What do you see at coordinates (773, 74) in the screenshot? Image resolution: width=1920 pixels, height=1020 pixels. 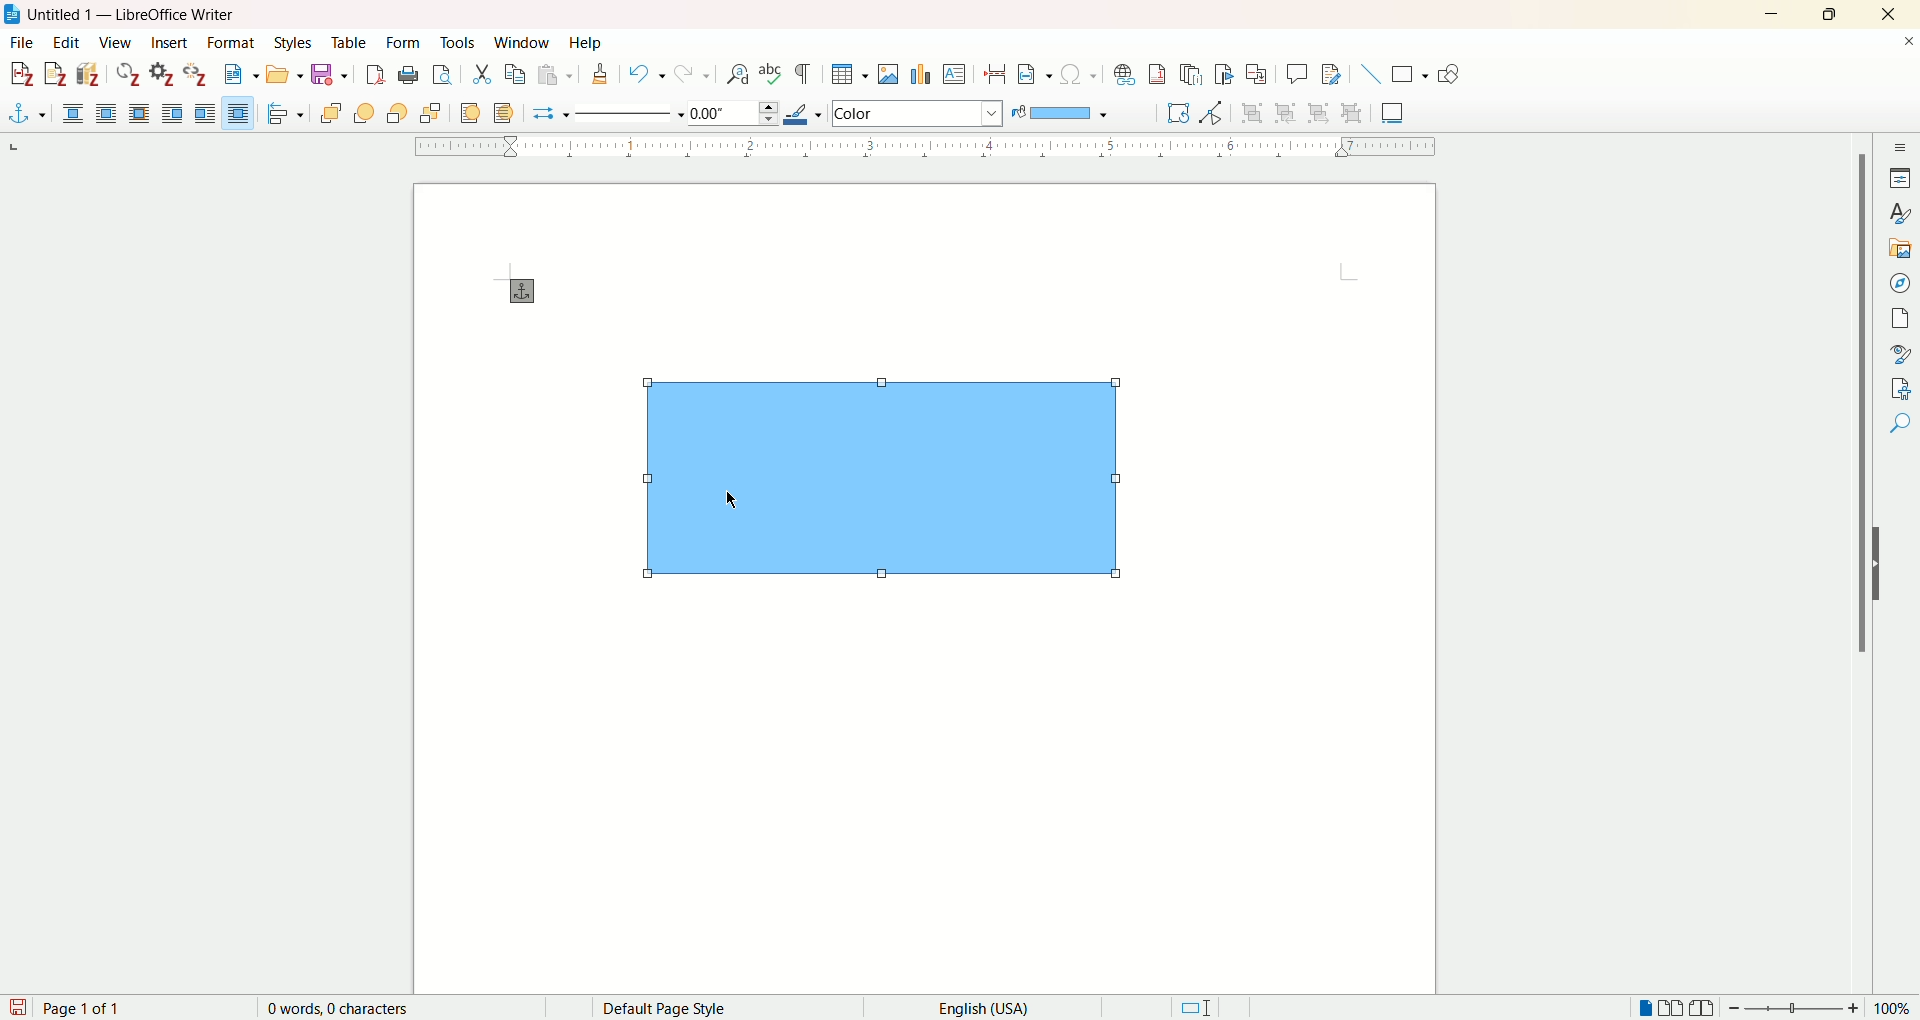 I see `check spelling` at bounding box center [773, 74].